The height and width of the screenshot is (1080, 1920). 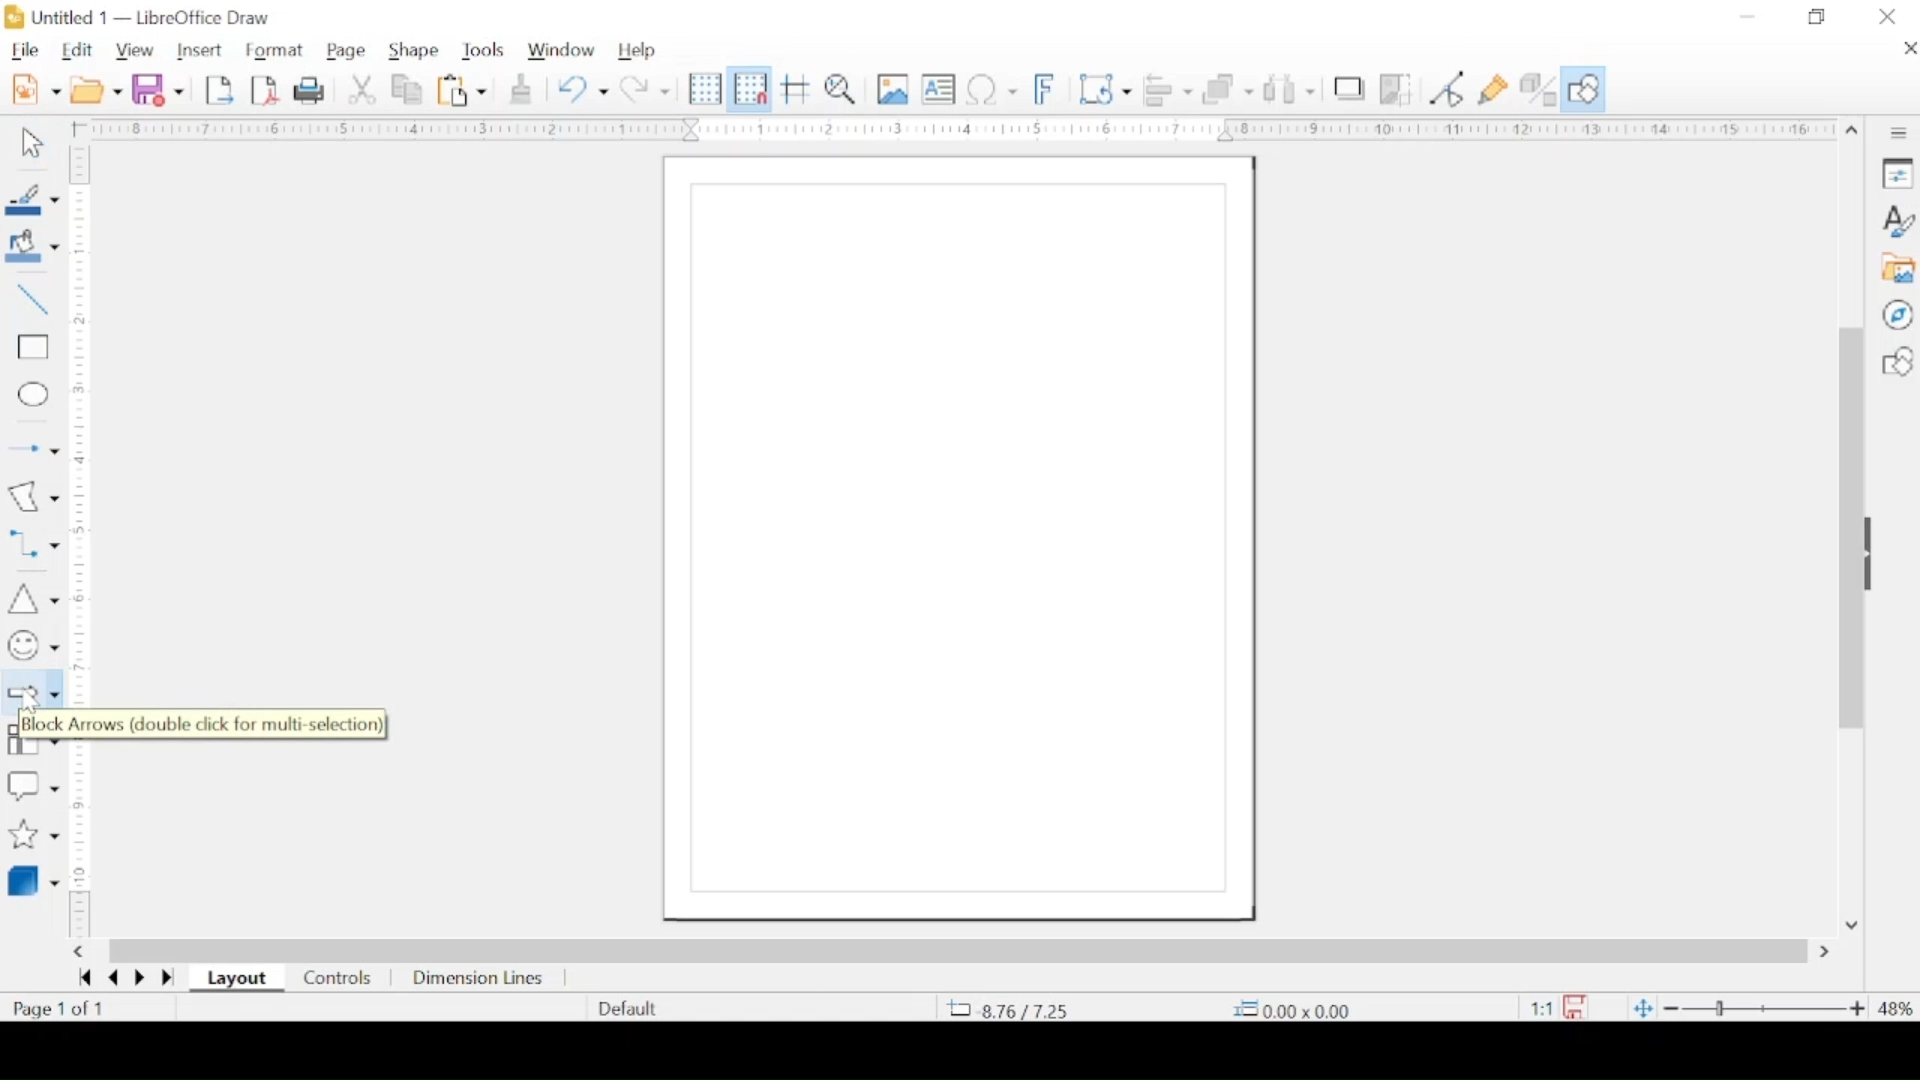 What do you see at coordinates (1538, 88) in the screenshot?
I see `toggle extrusion` at bounding box center [1538, 88].